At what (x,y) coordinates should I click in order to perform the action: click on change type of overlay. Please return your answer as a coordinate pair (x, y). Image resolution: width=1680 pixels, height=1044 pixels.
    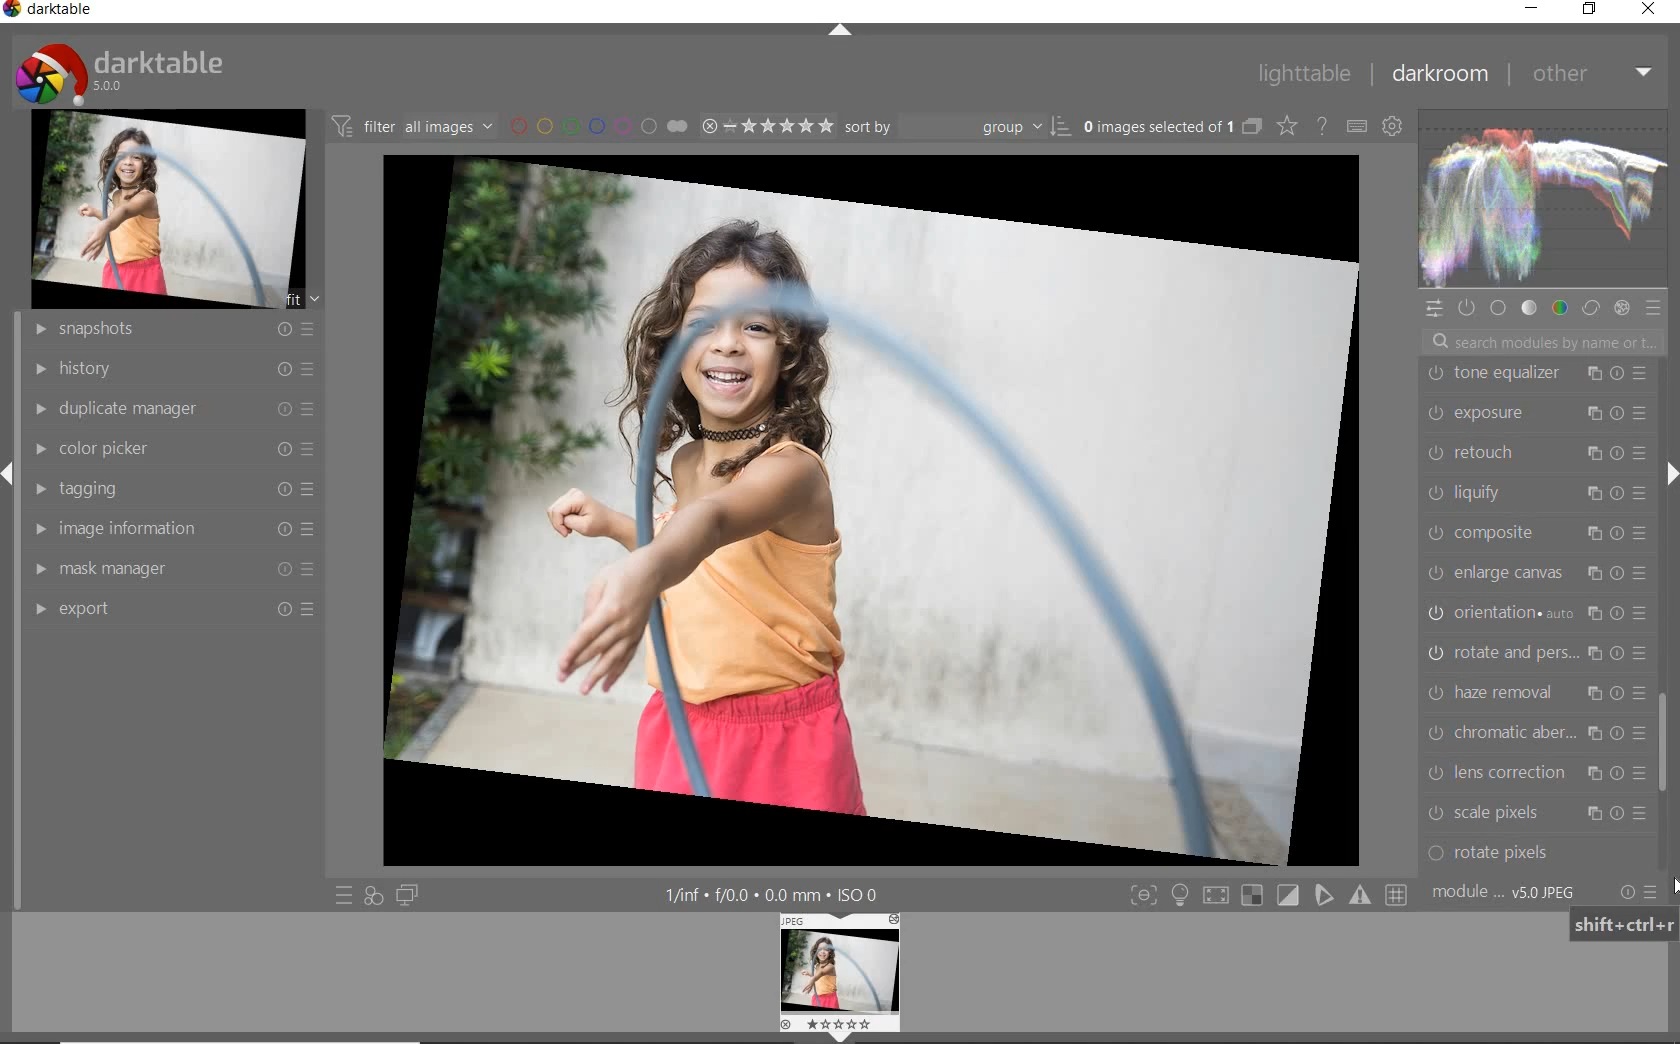
    Looking at the image, I should click on (1289, 128).